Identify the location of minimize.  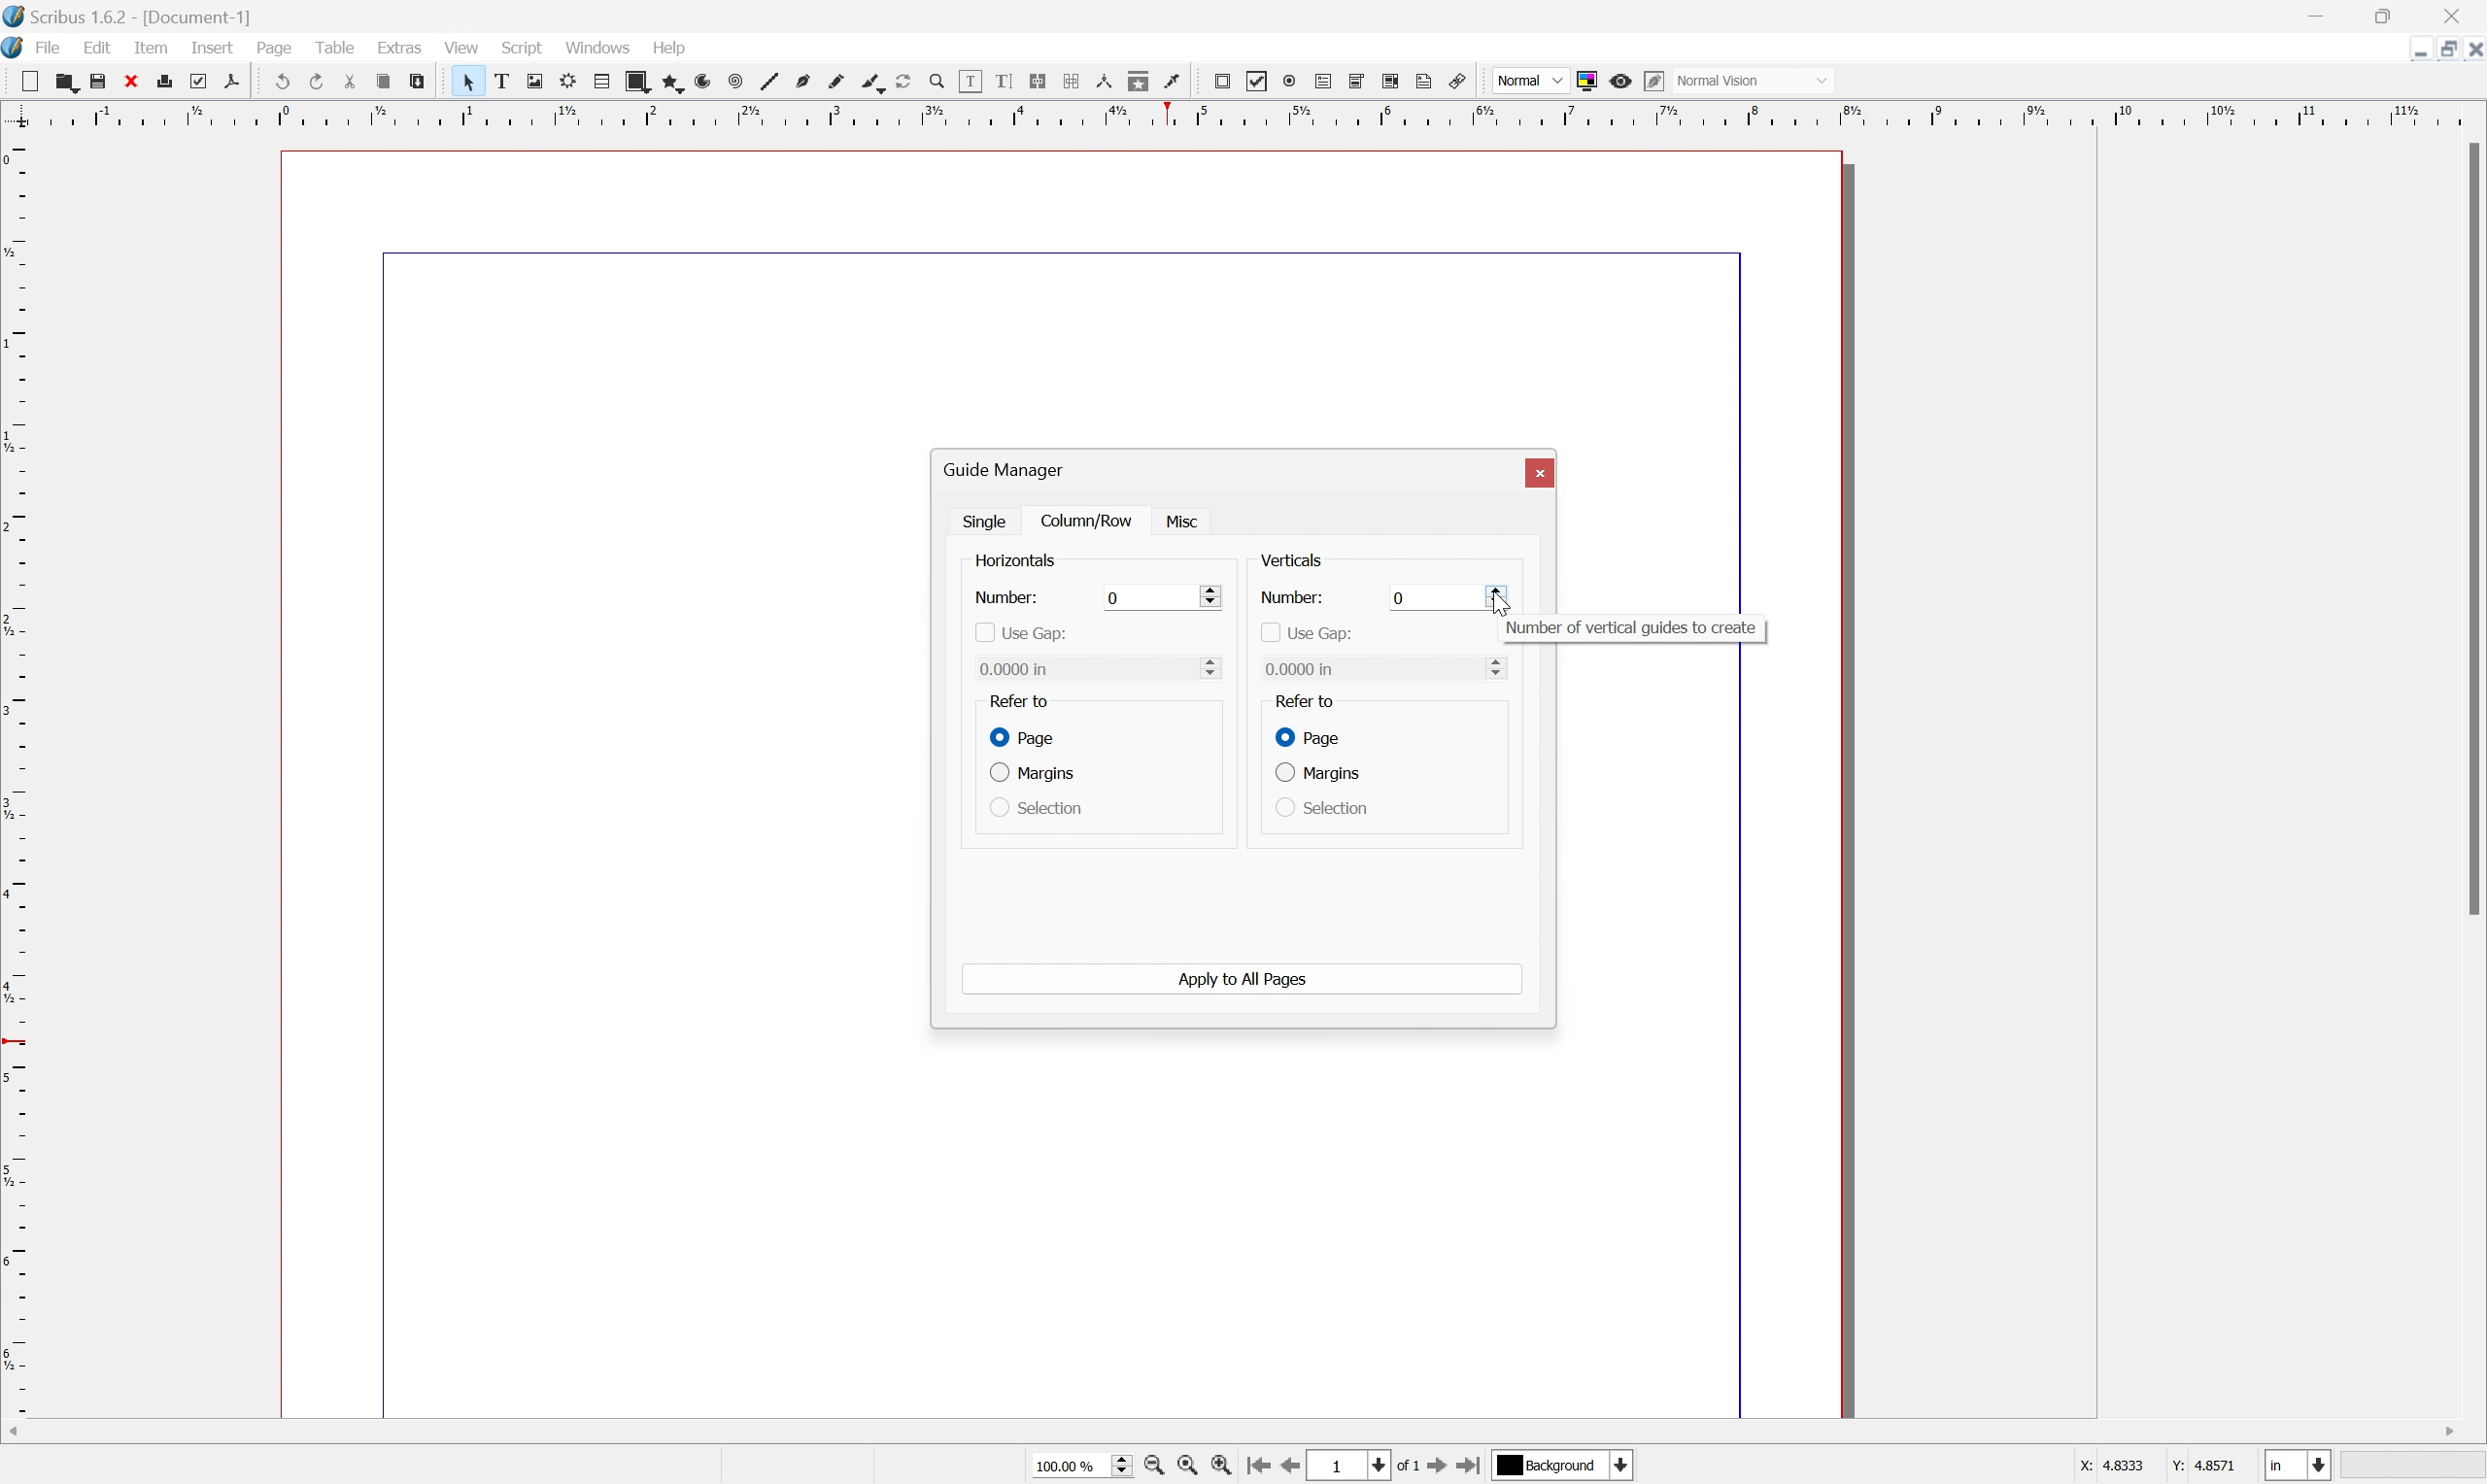
(2315, 13).